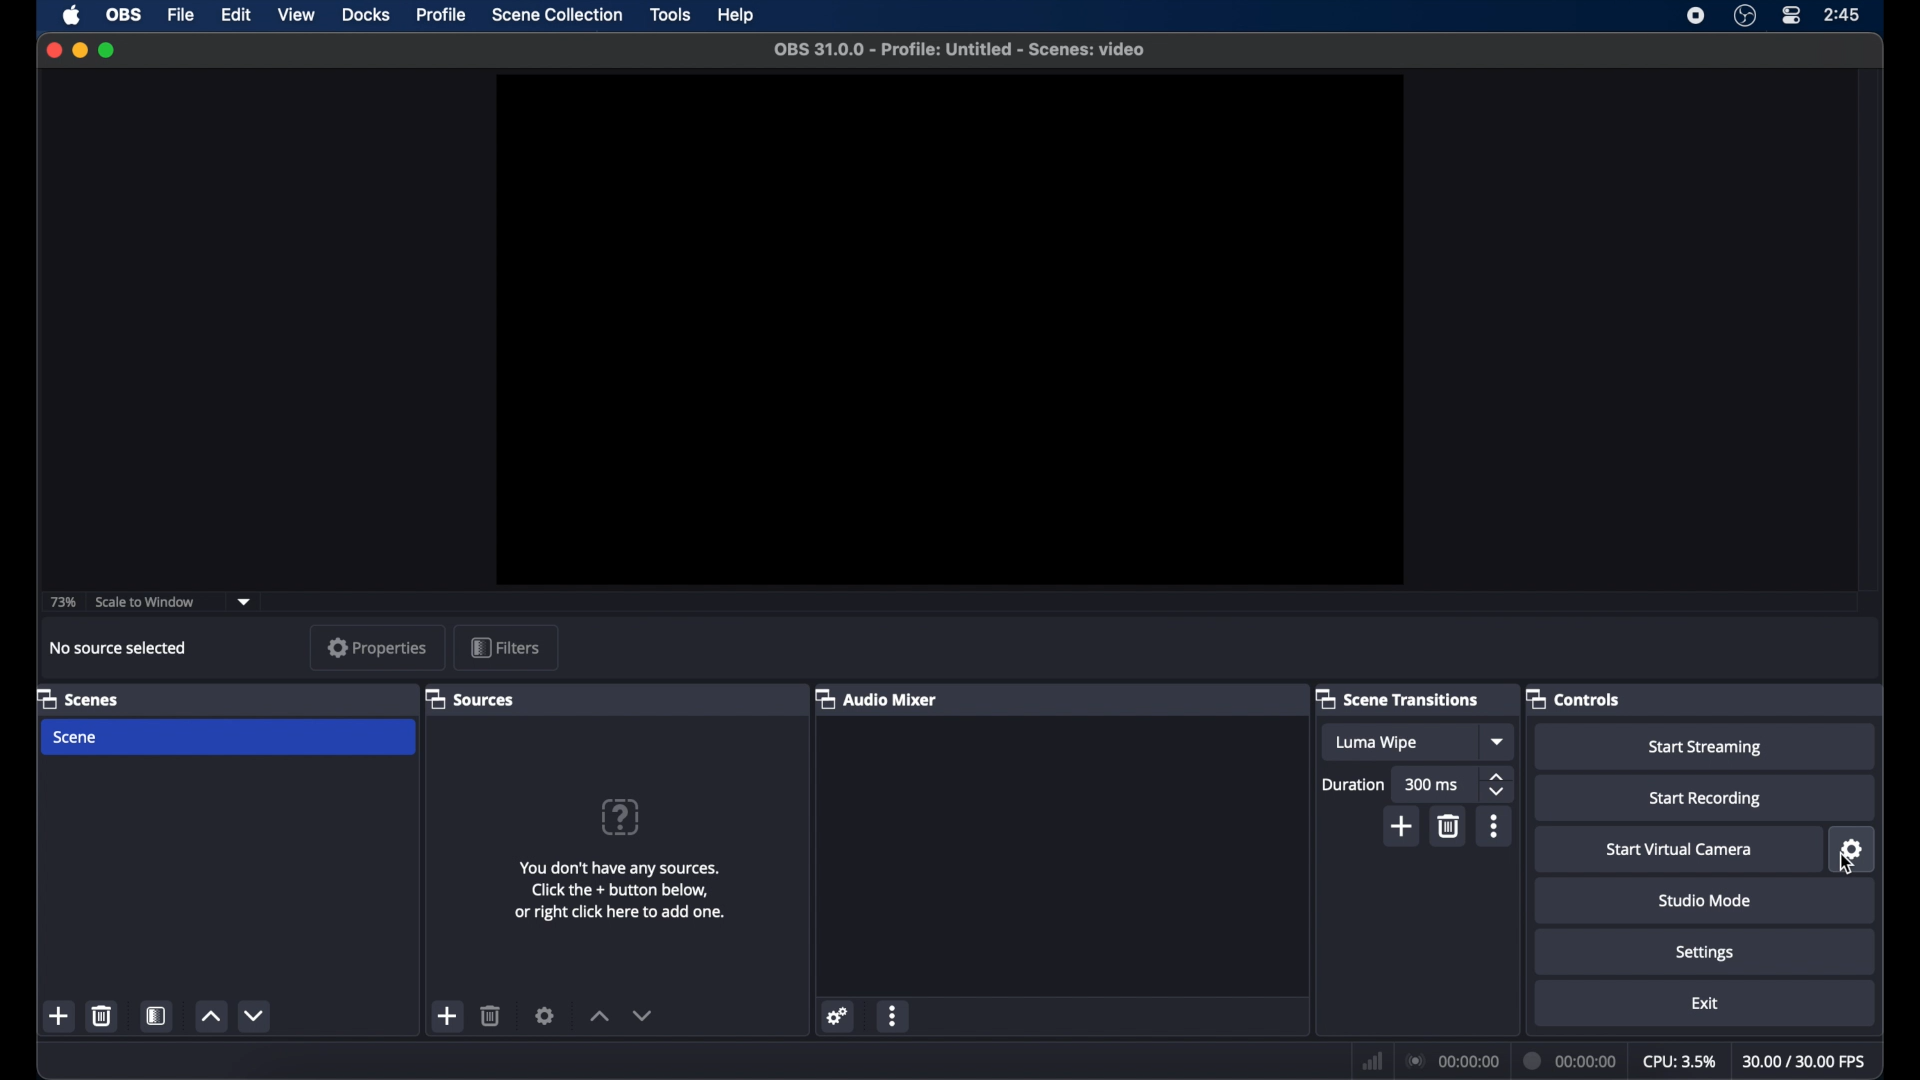 This screenshot has width=1920, height=1080. Describe the element at coordinates (1372, 1060) in the screenshot. I see `netwrok` at that location.